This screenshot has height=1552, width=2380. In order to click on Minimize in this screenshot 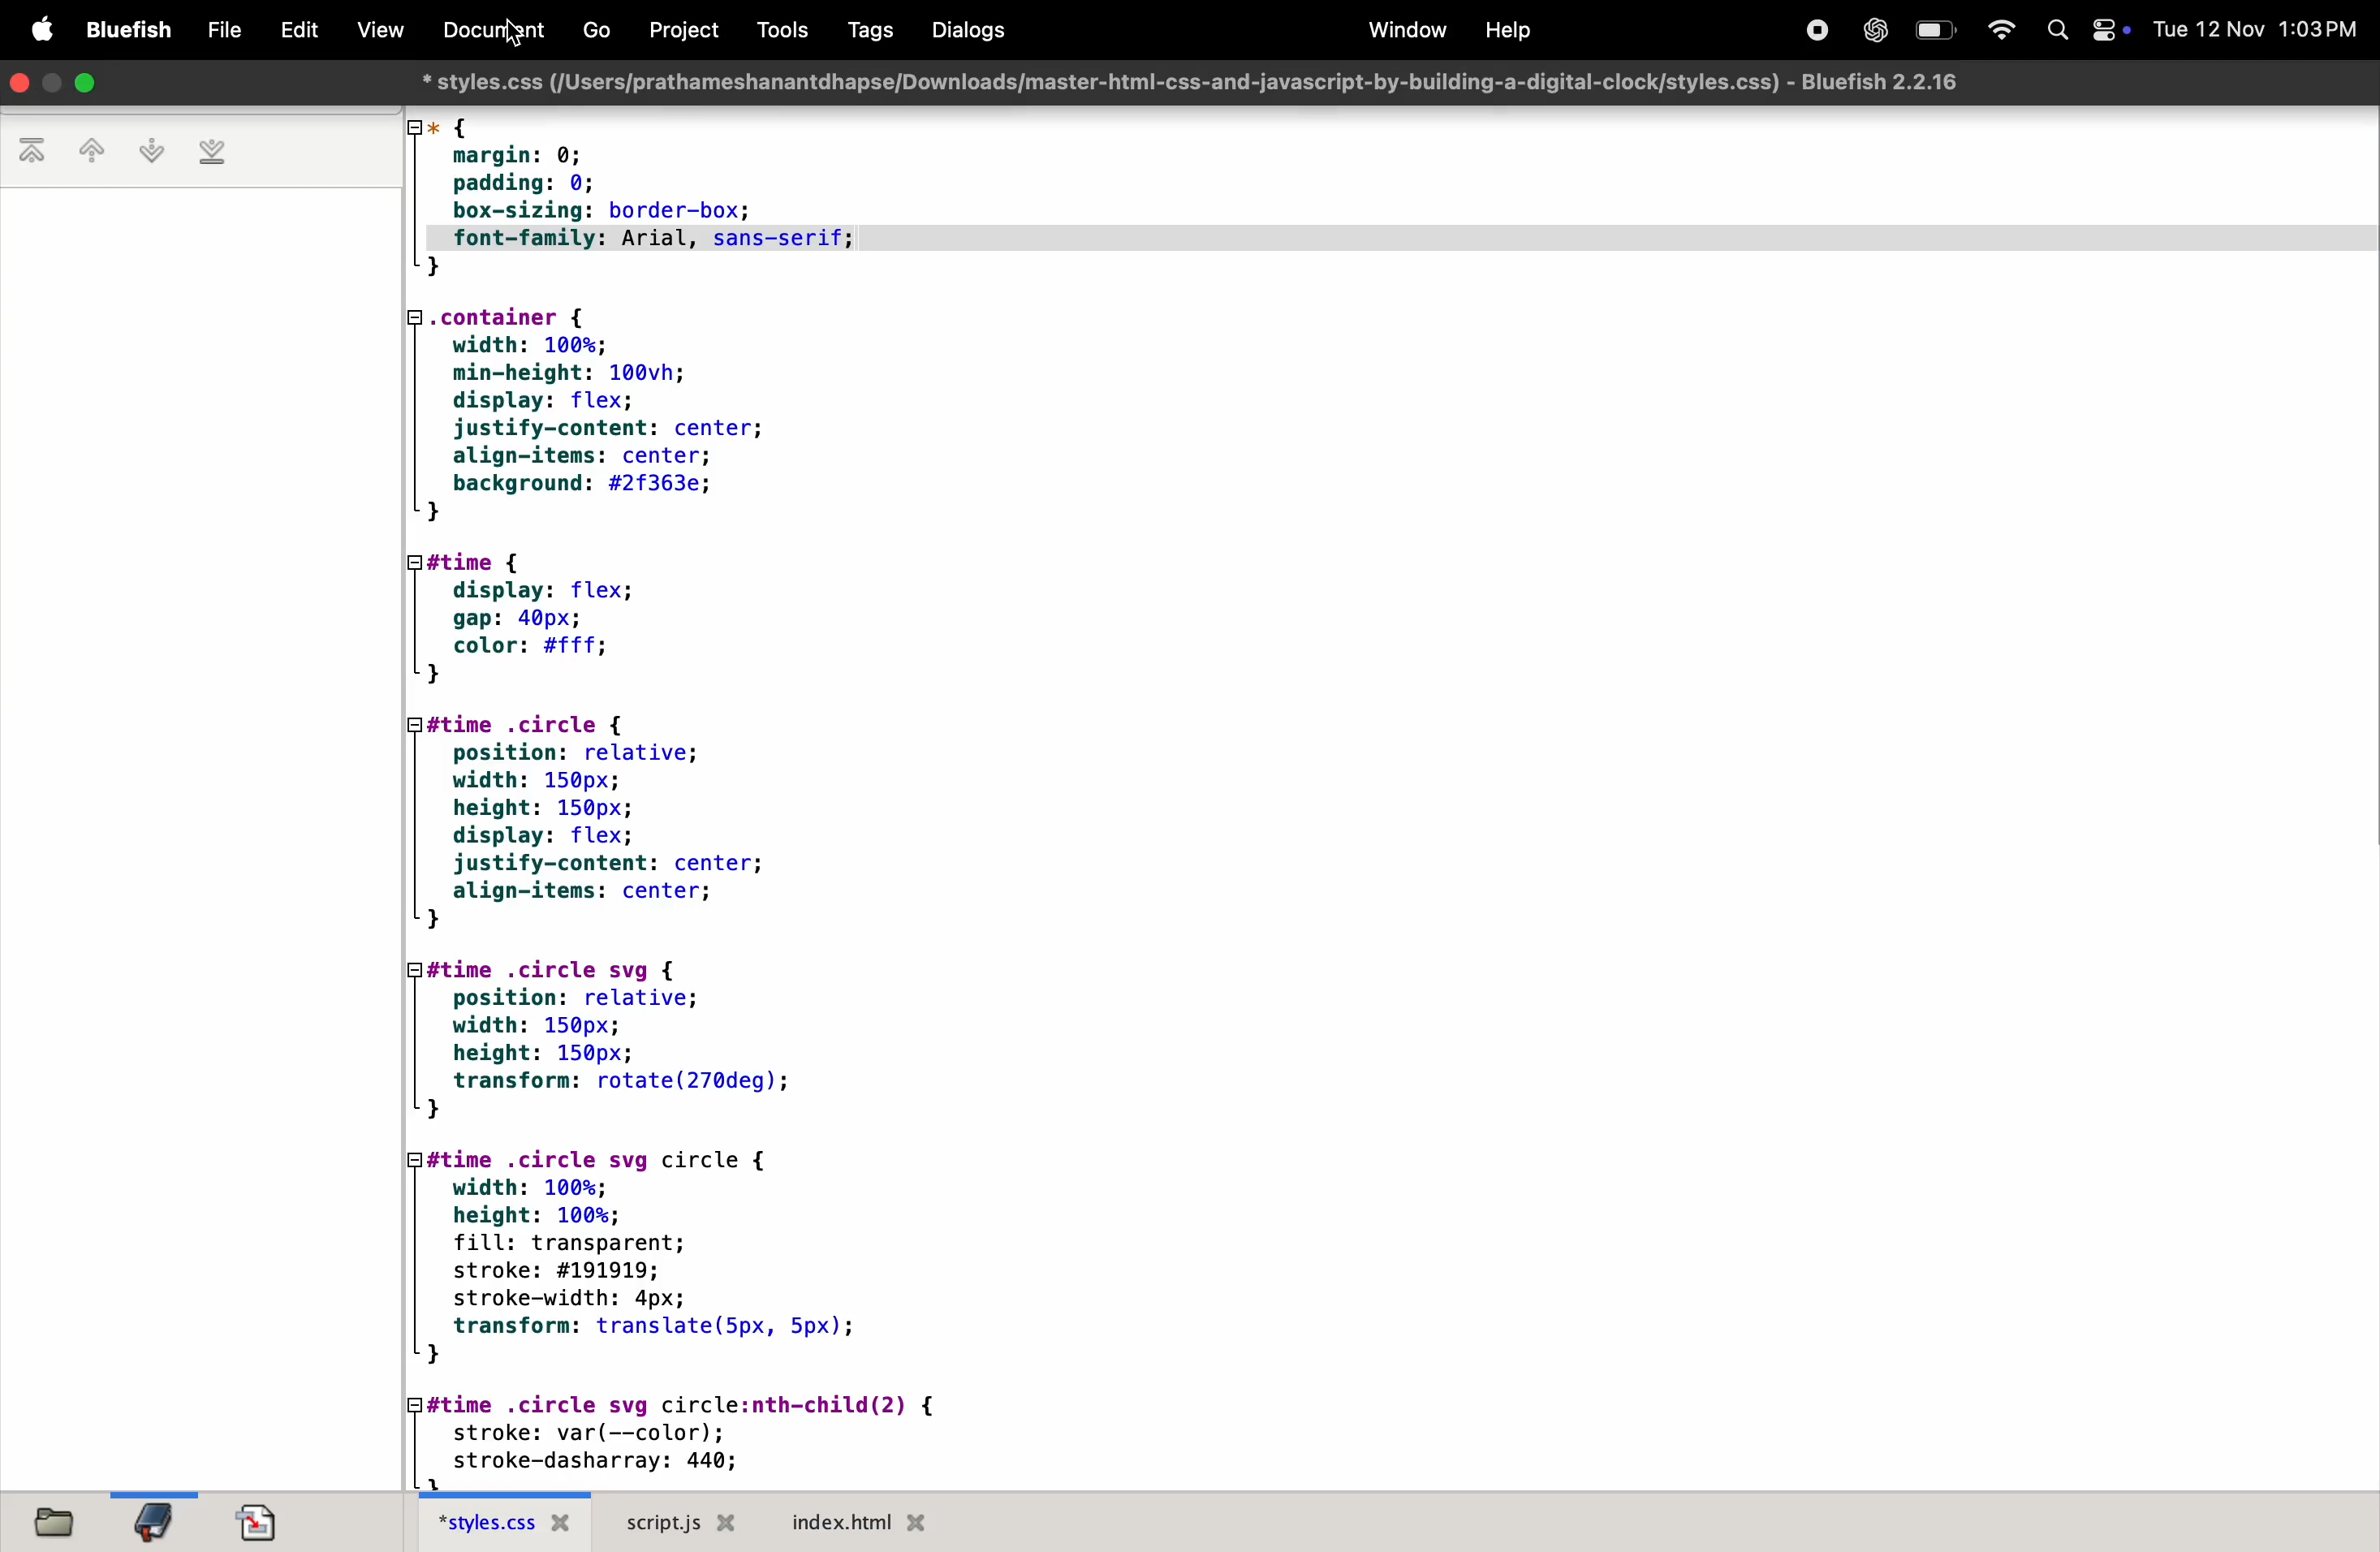, I will do `click(52, 84)`.